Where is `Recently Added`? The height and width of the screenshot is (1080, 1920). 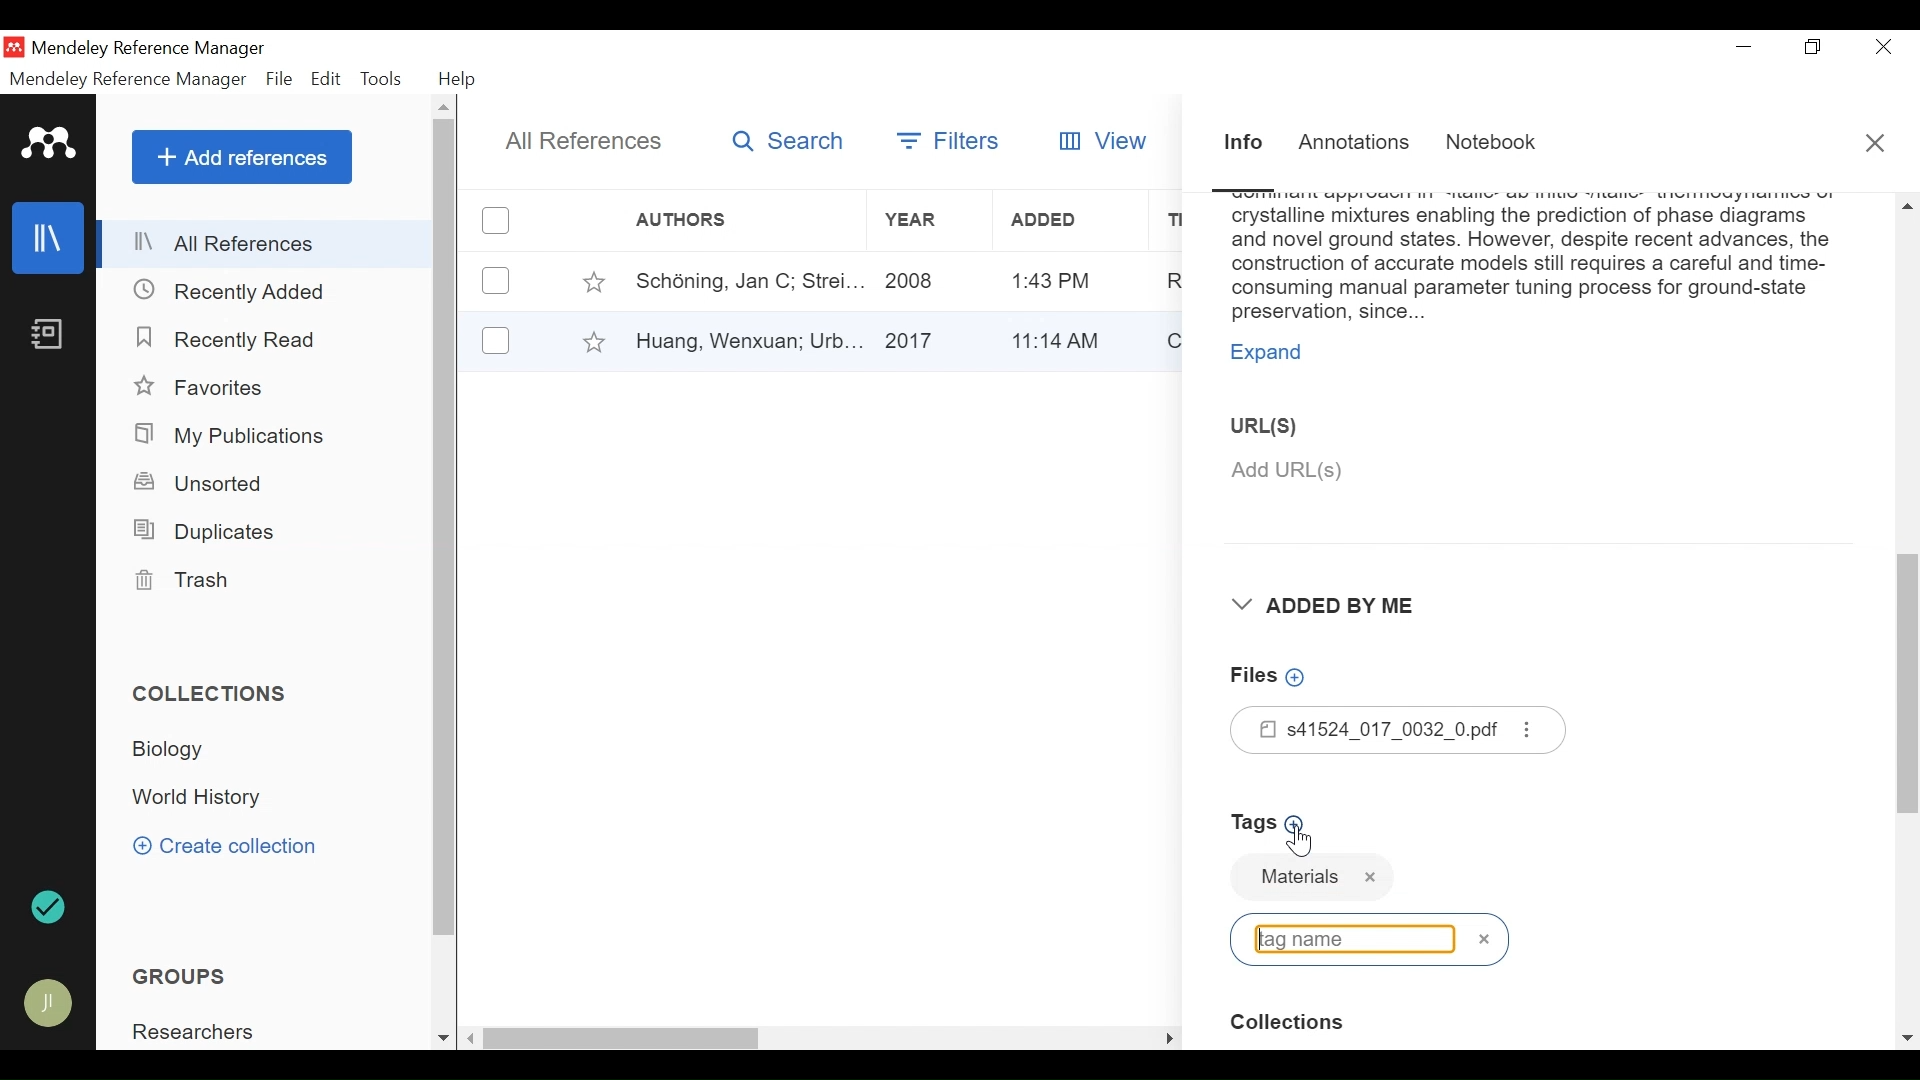
Recently Added is located at coordinates (232, 293).